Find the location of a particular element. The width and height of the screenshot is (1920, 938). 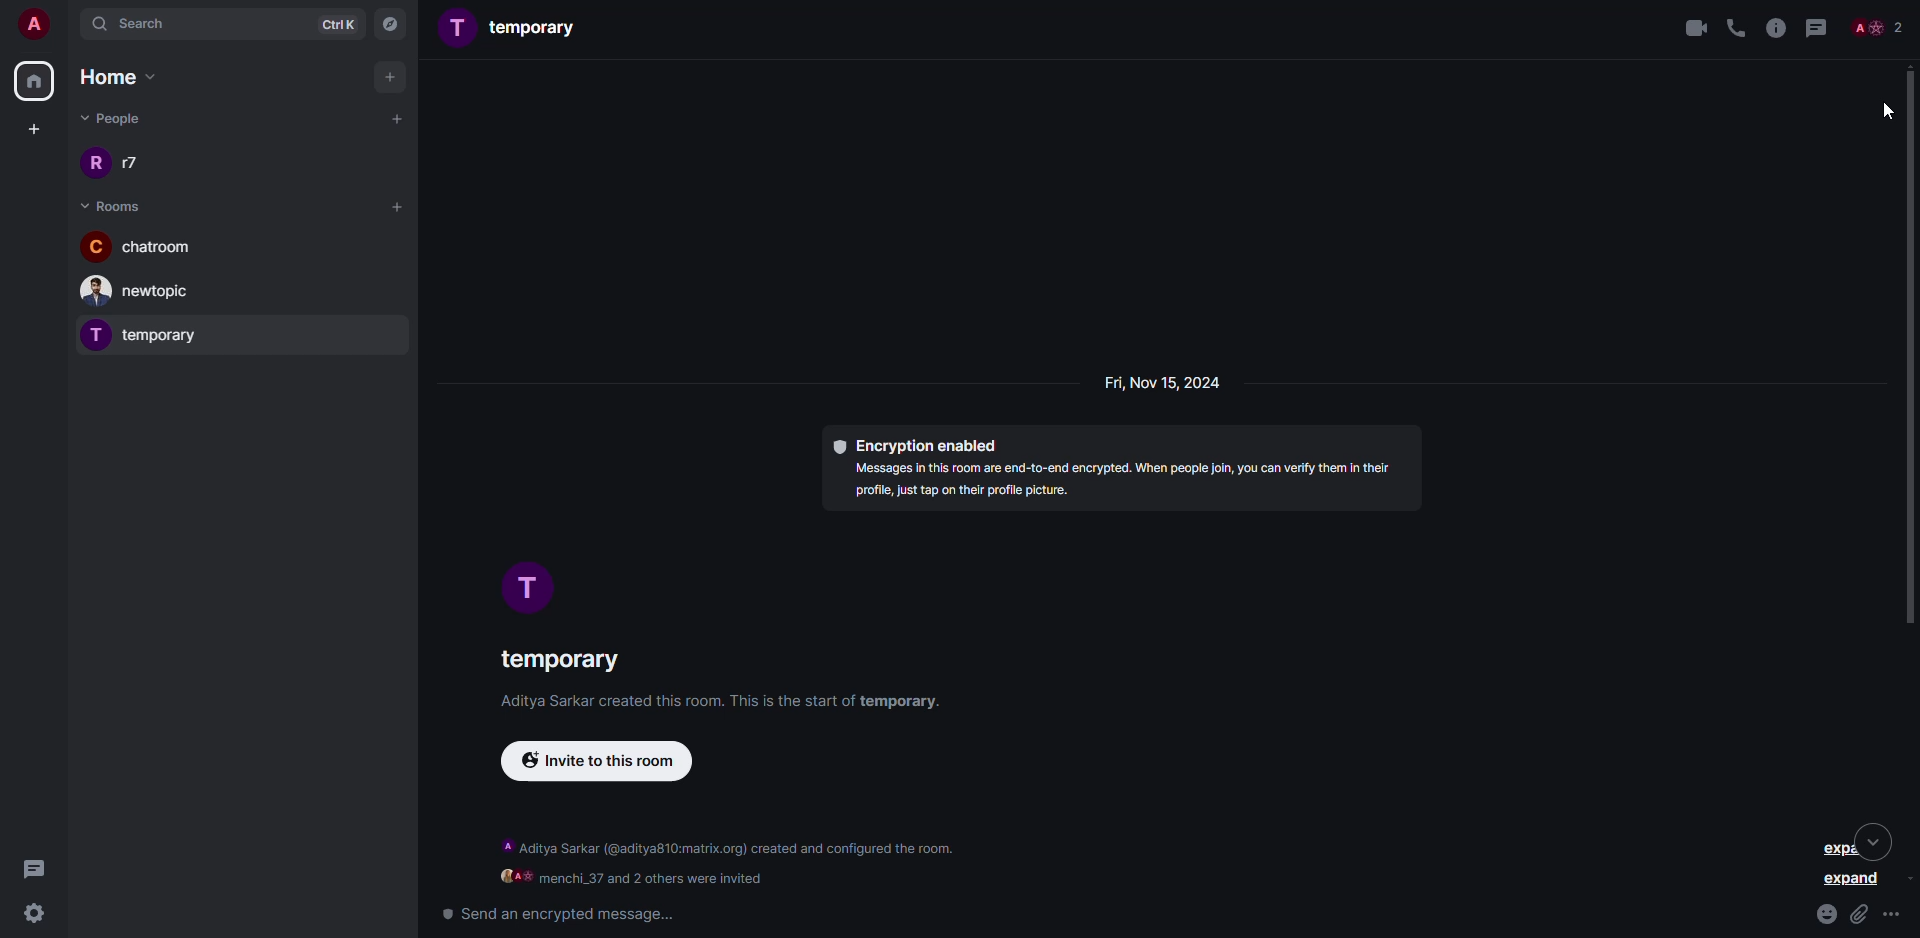

threads is located at coordinates (1818, 27).